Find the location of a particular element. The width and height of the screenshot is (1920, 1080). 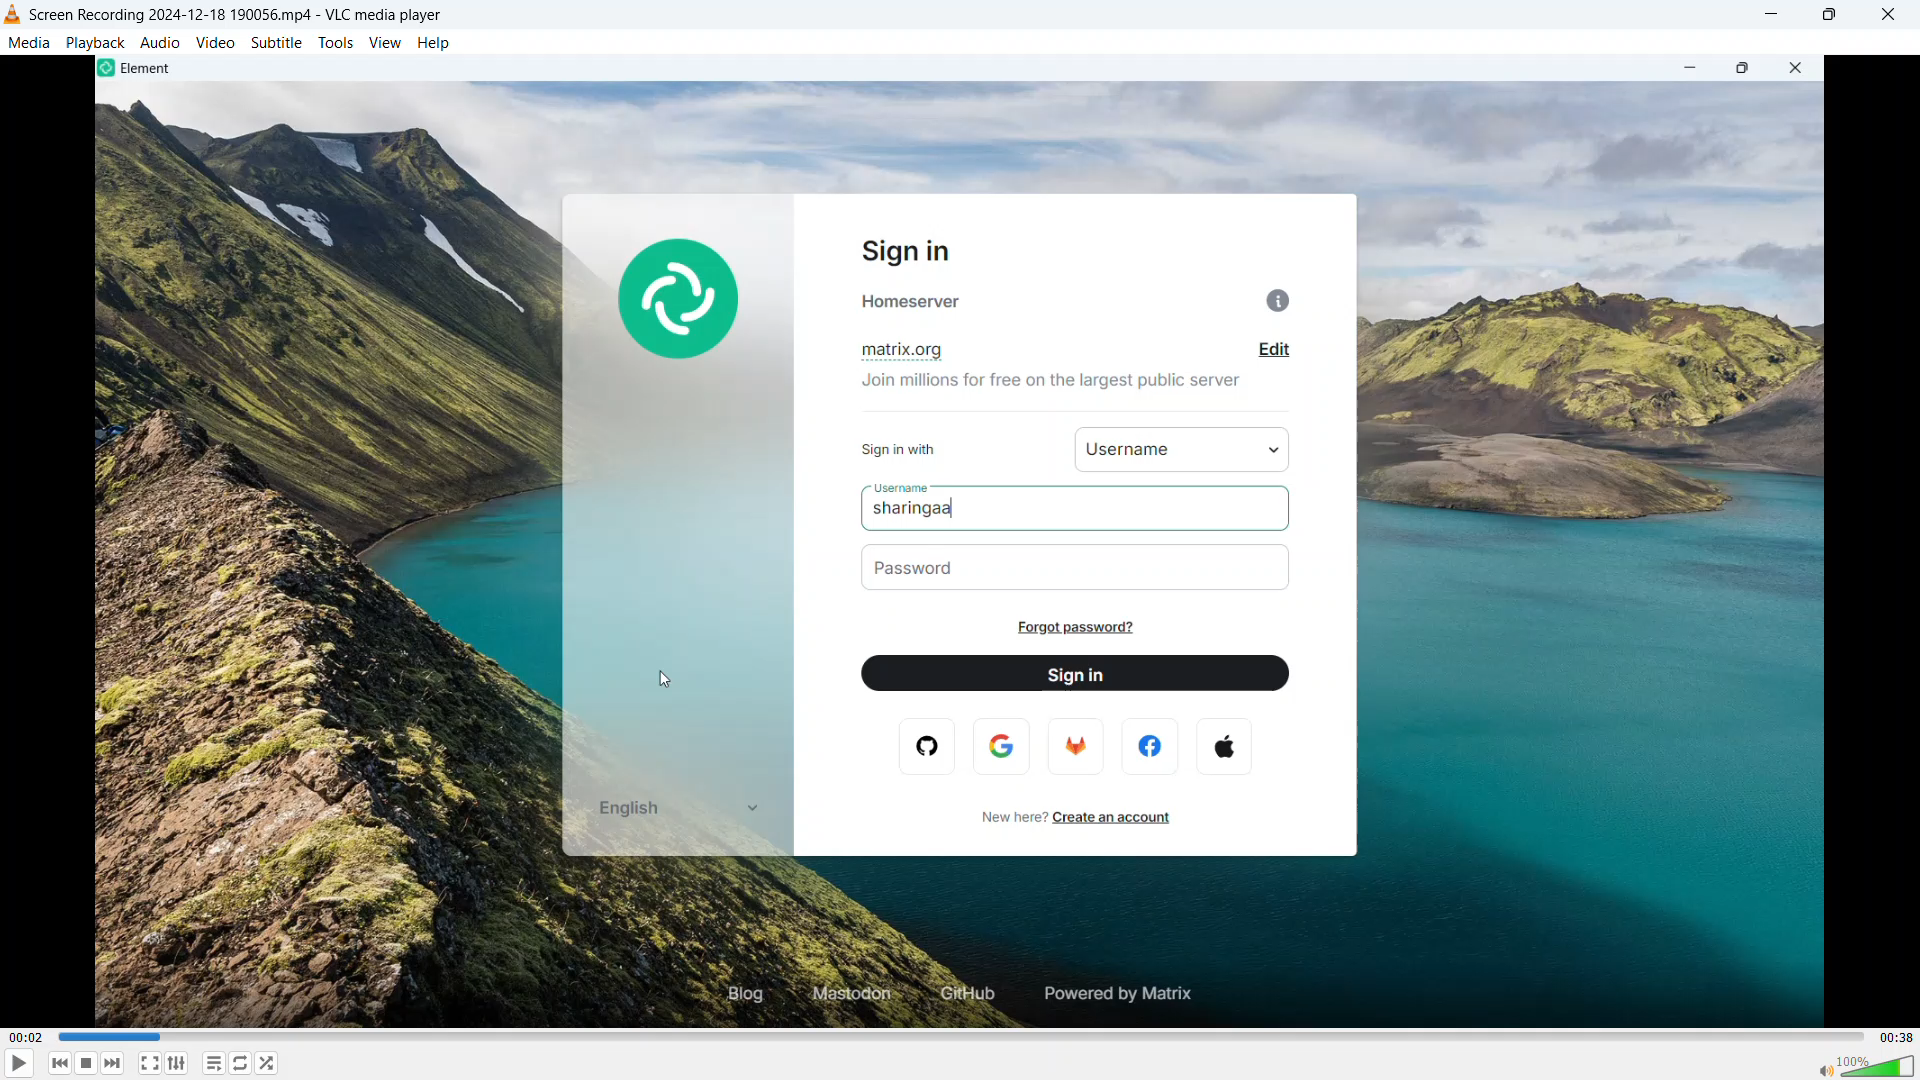

Stop playing  is located at coordinates (61, 1063).